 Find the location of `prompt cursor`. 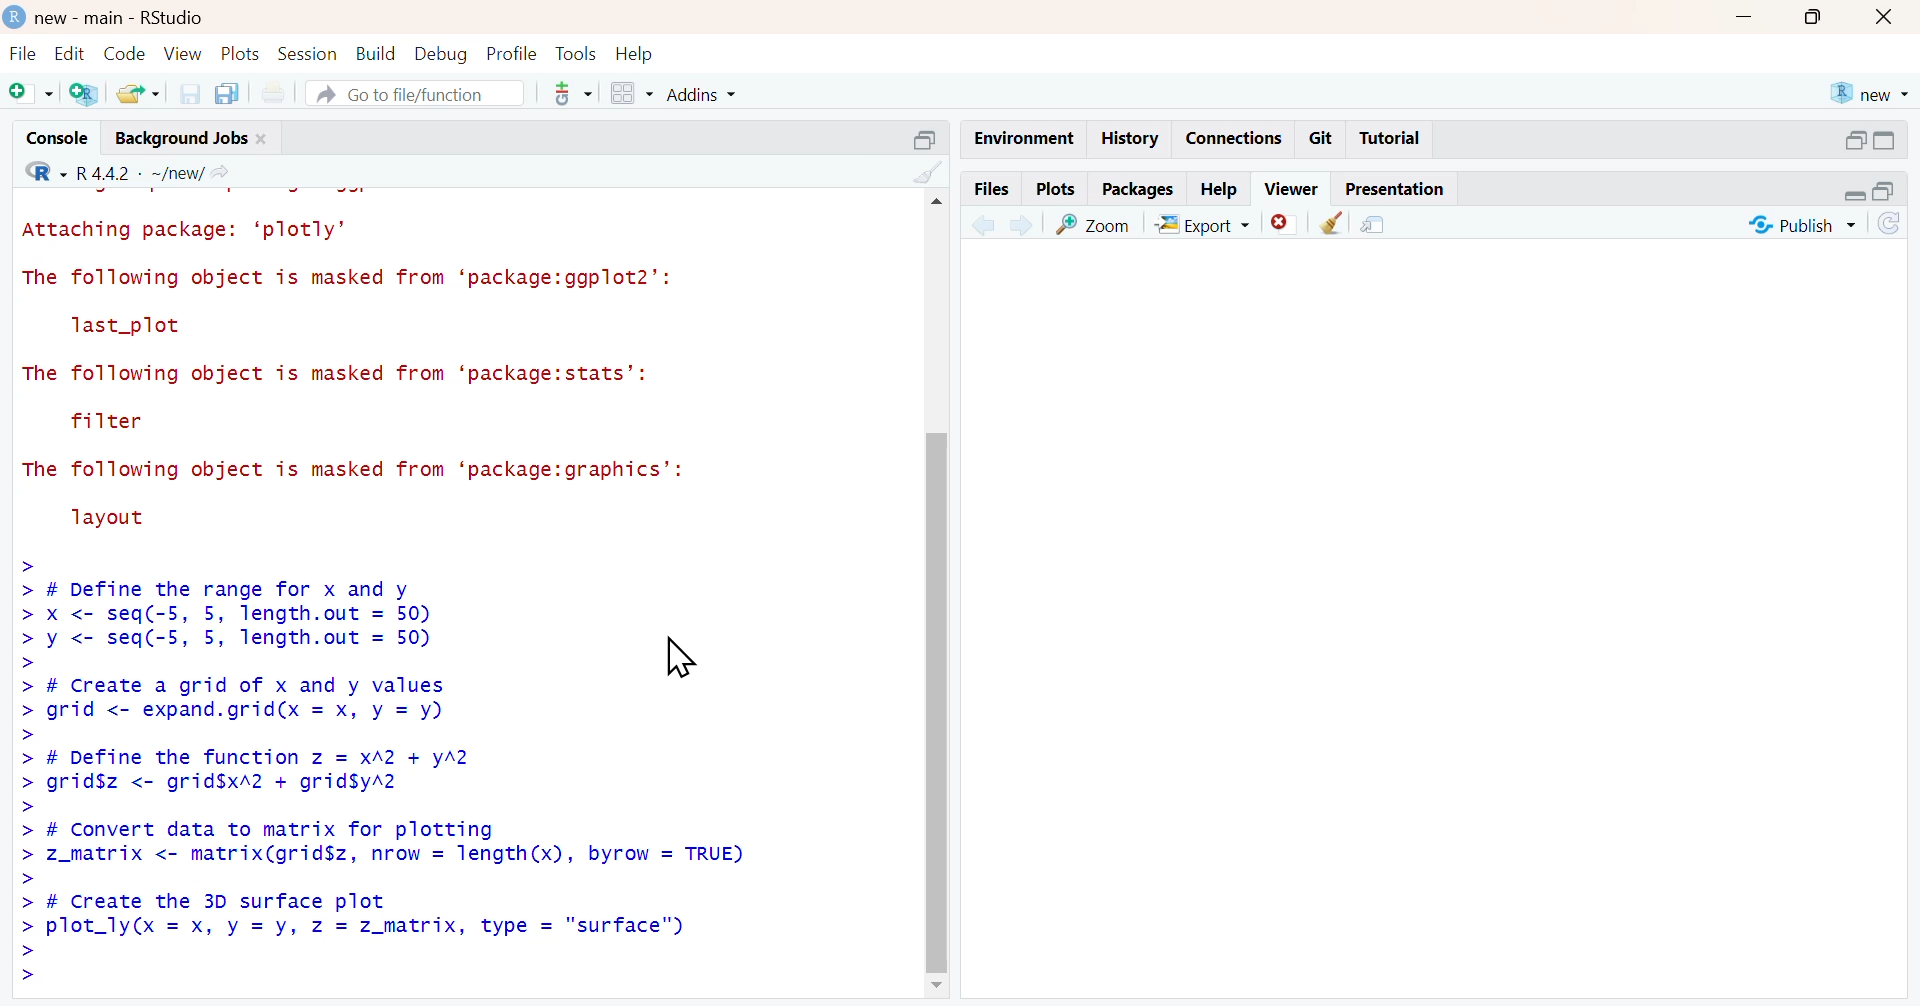

prompt cursor is located at coordinates (23, 882).